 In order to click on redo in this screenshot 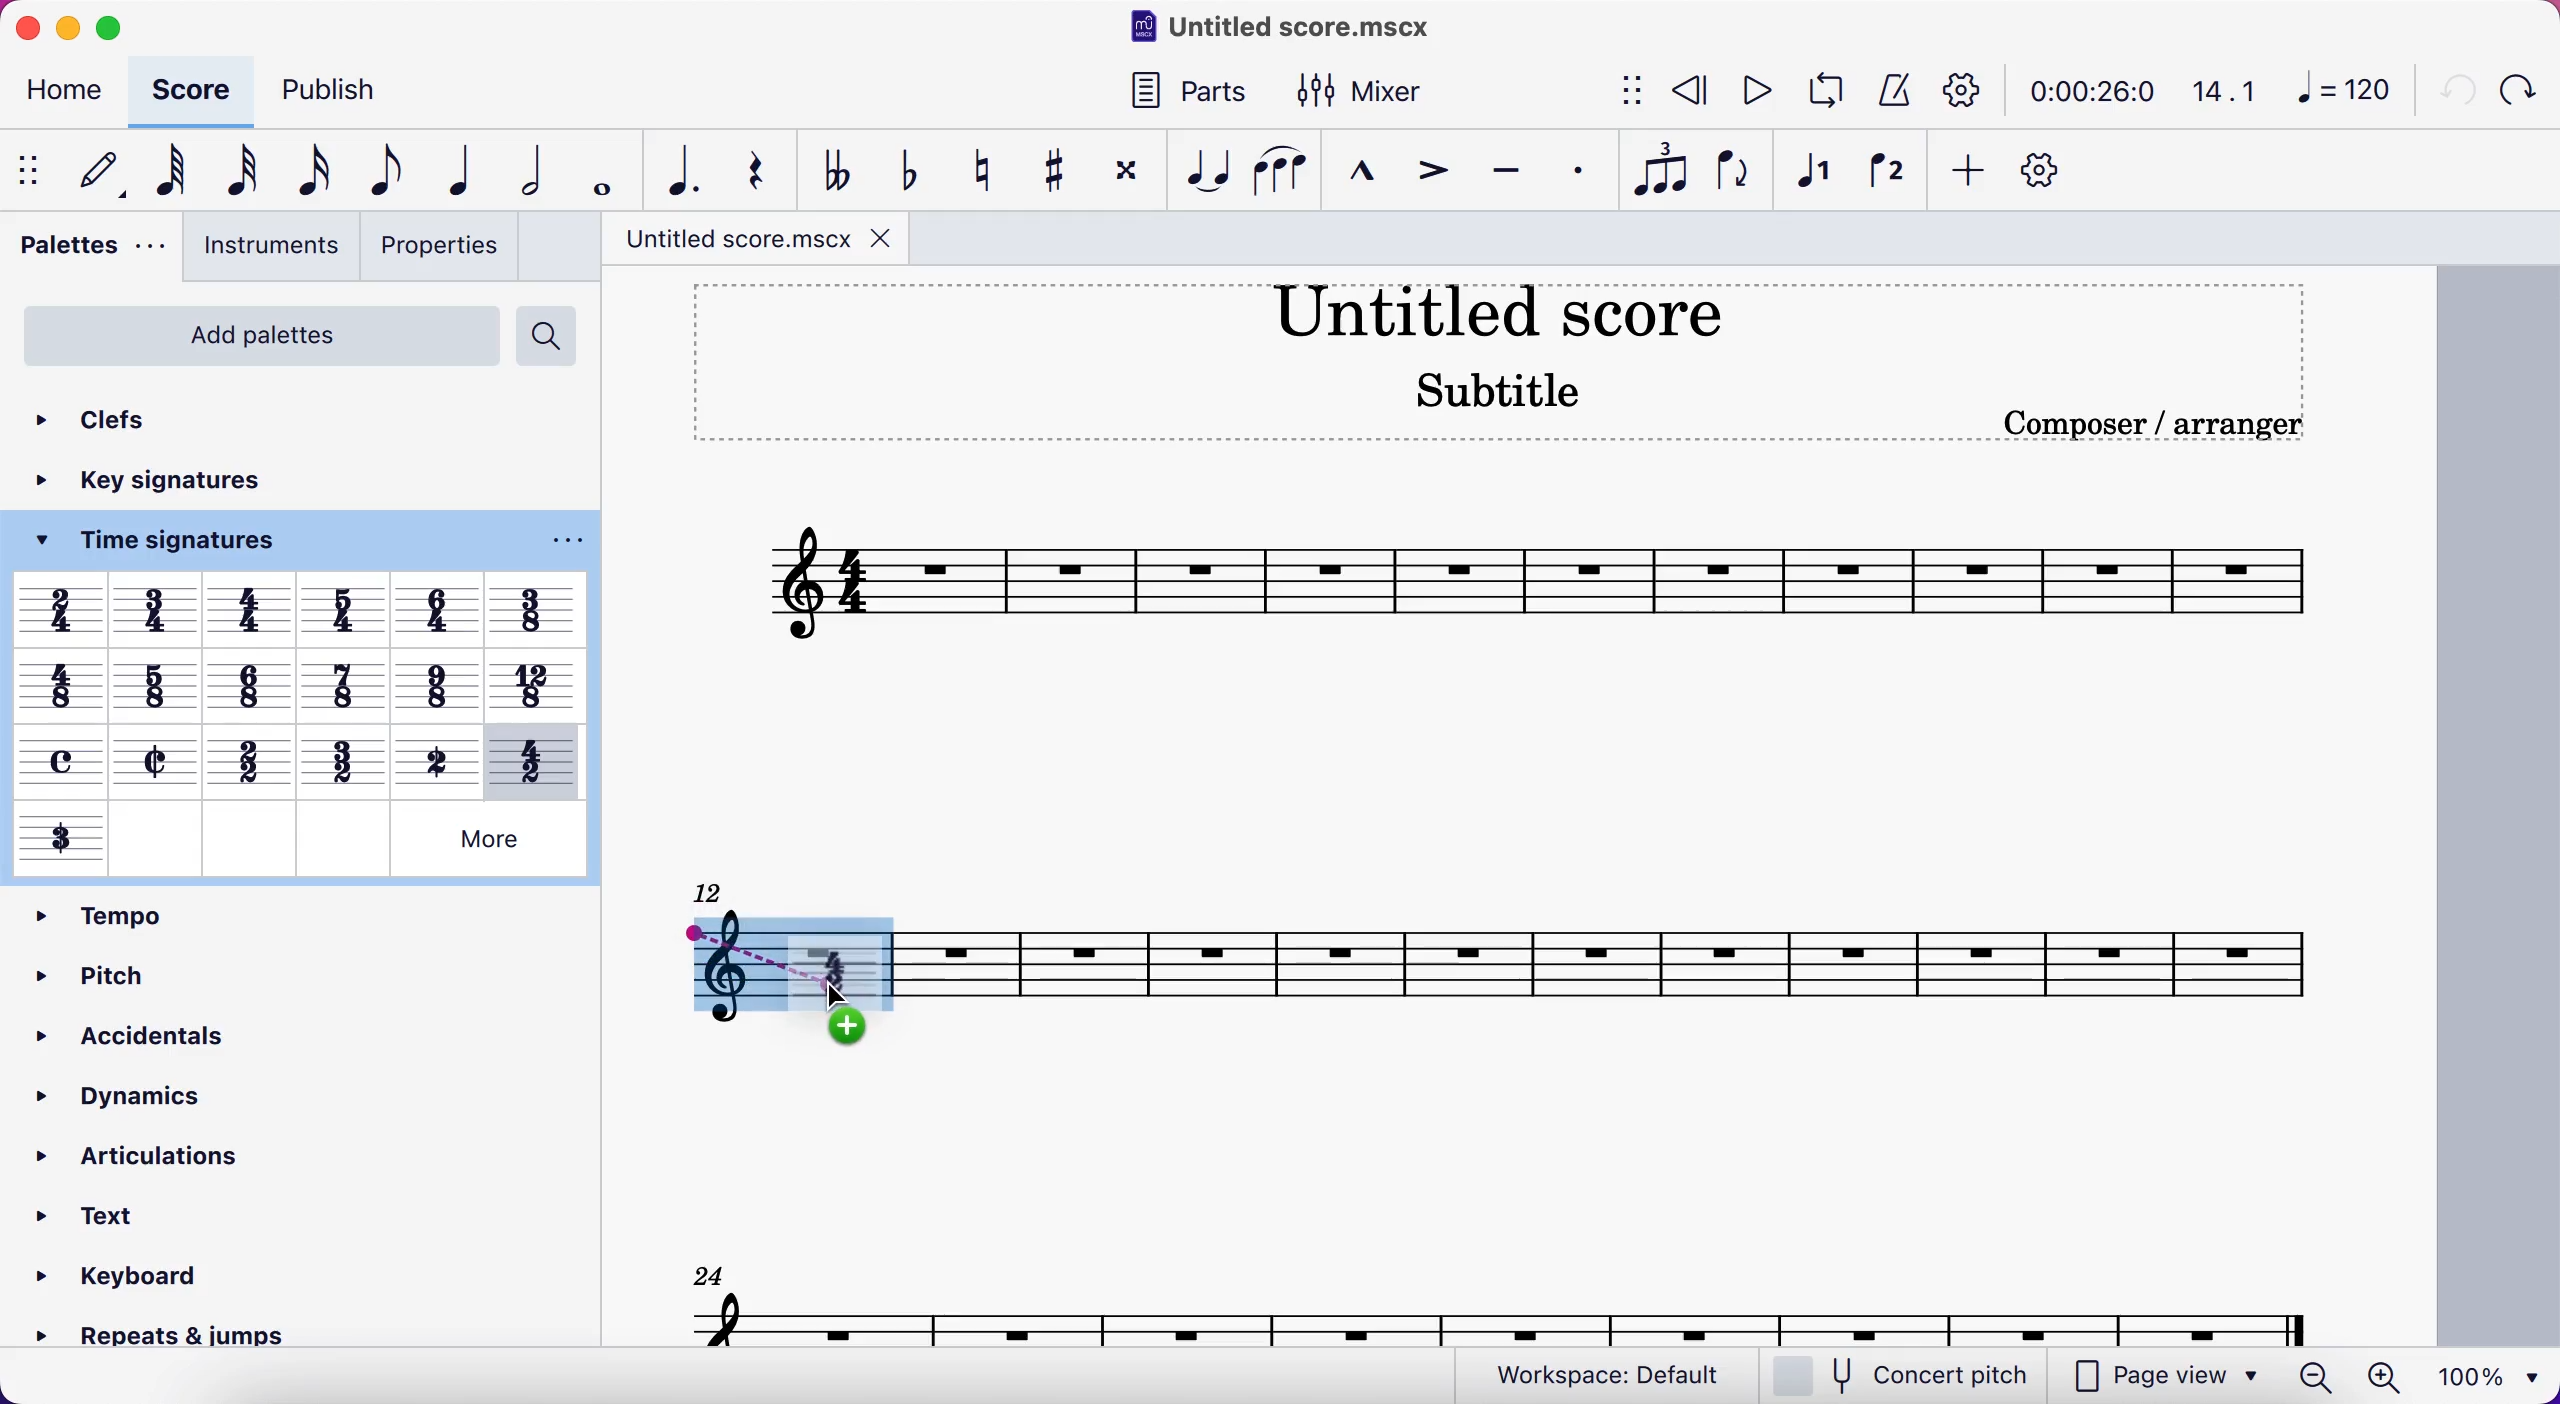, I will do `click(2522, 88)`.